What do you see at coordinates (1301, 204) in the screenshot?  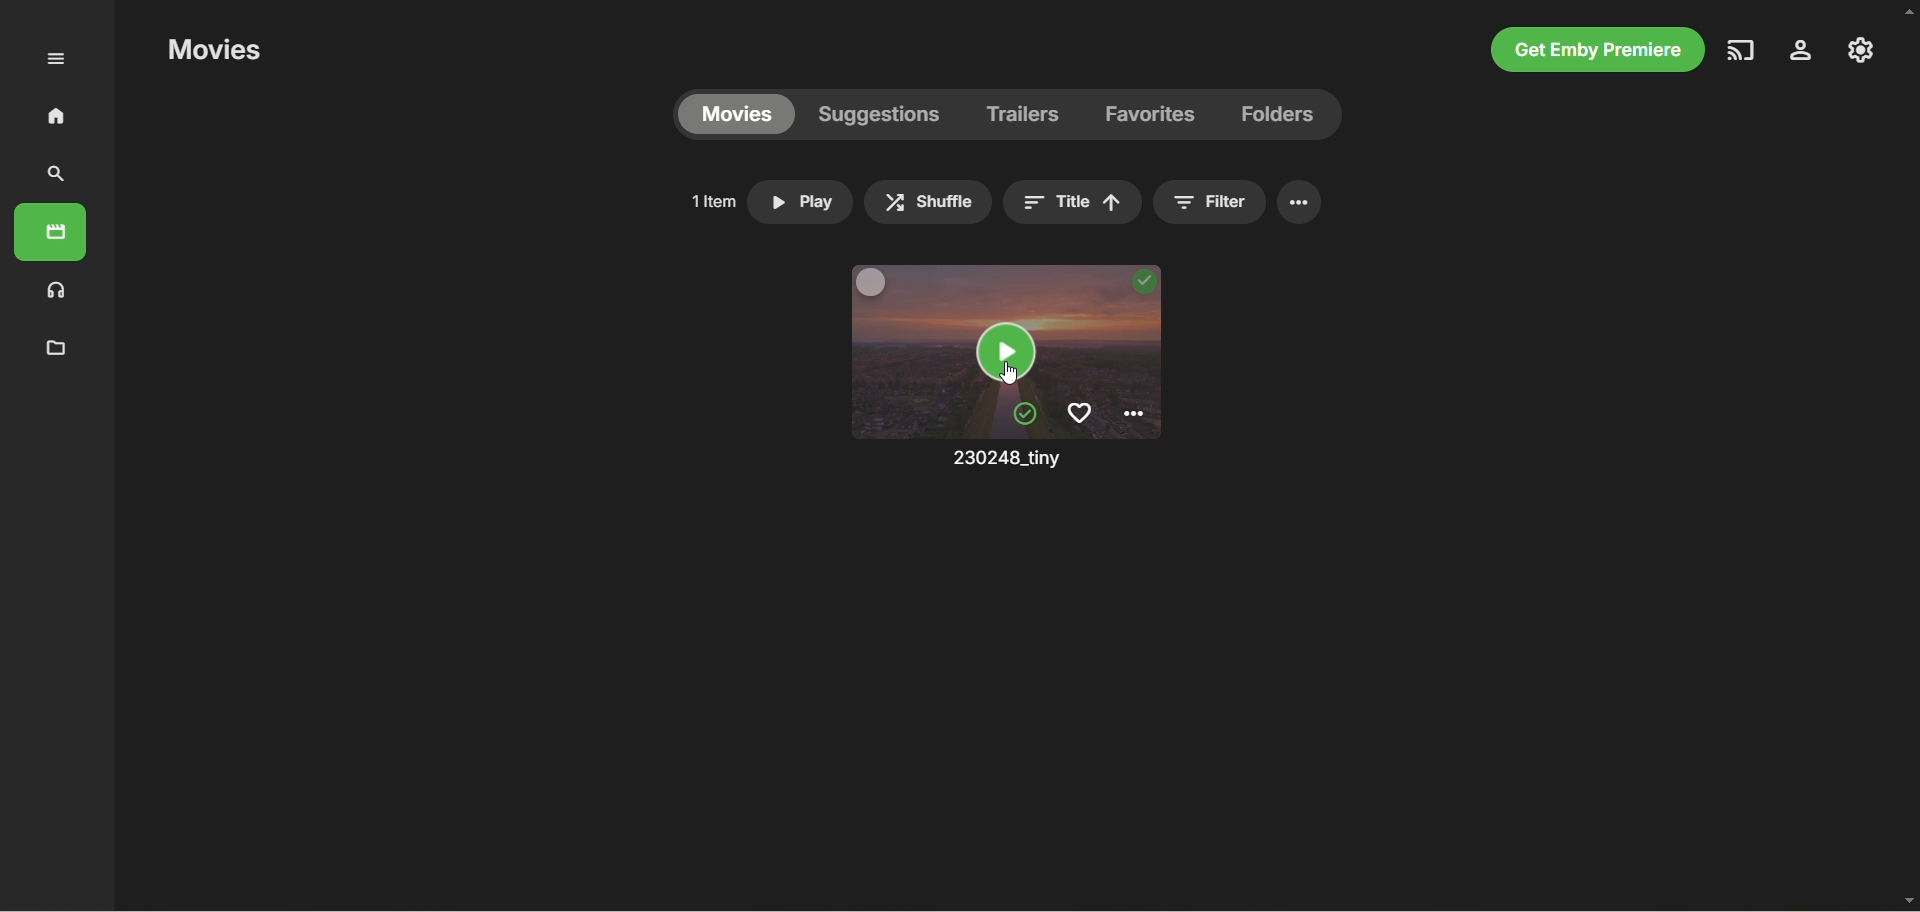 I see `options` at bounding box center [1301, 204].